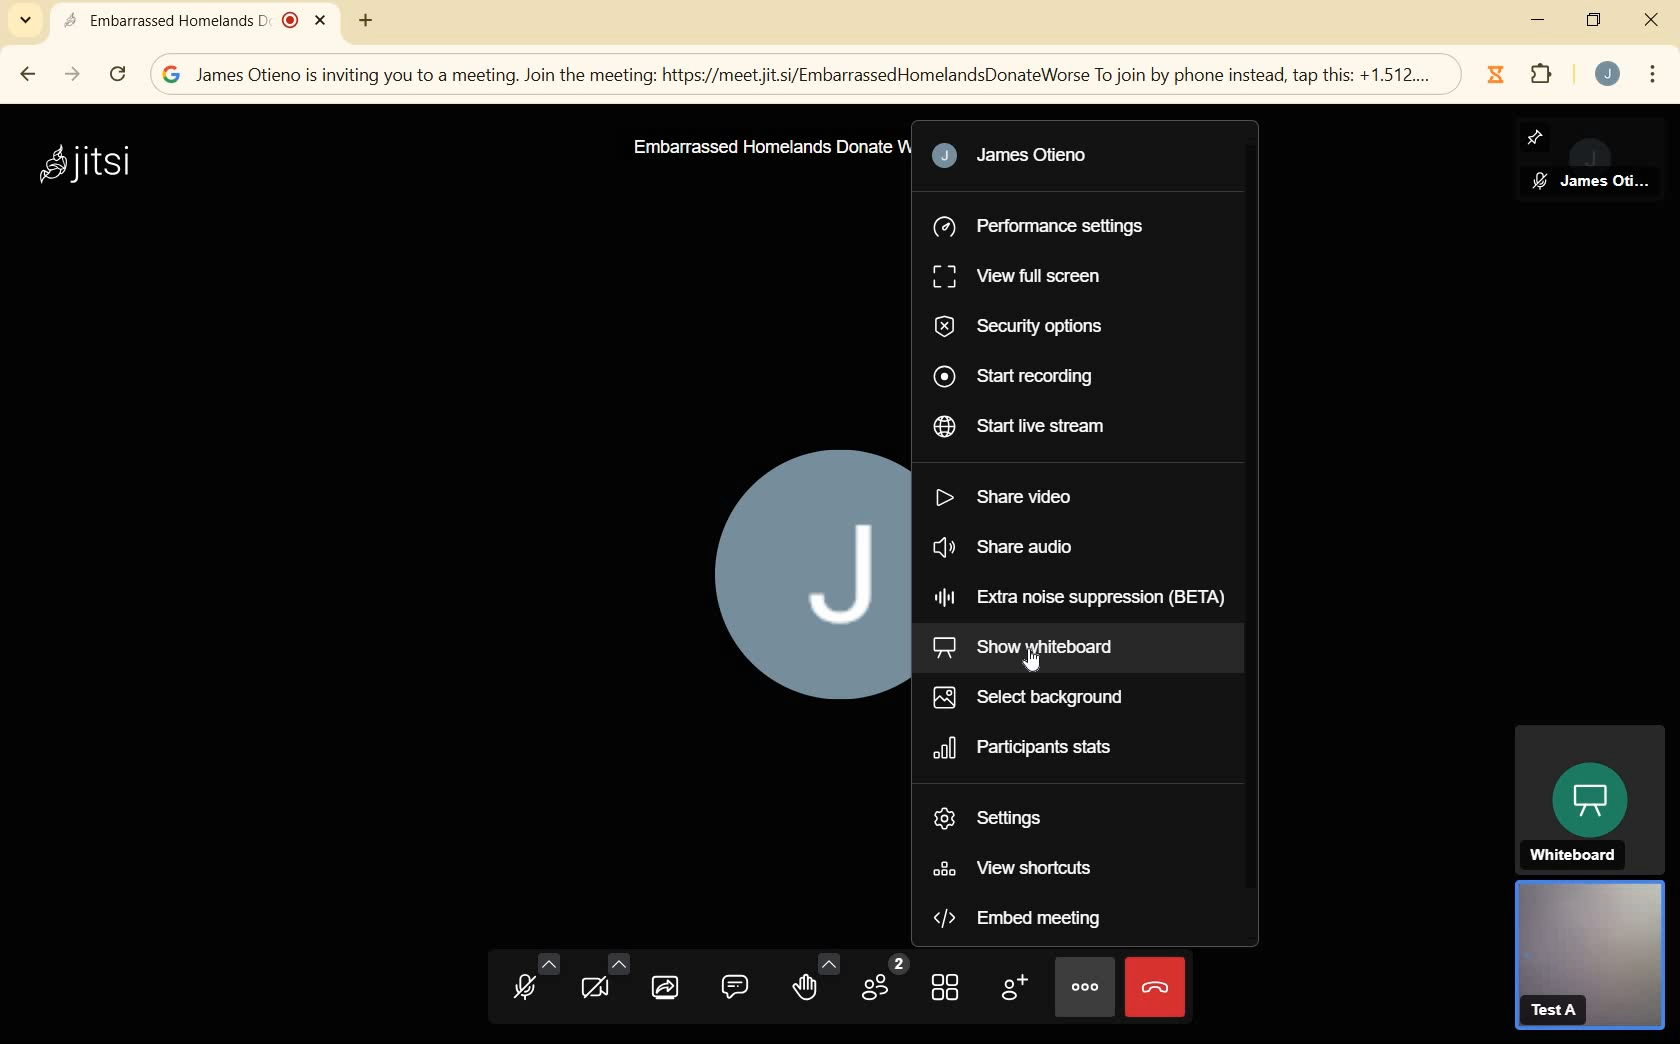  Describe the element at coordinates (73, 75) in the screenshot. I see `FORWARD` at that location.